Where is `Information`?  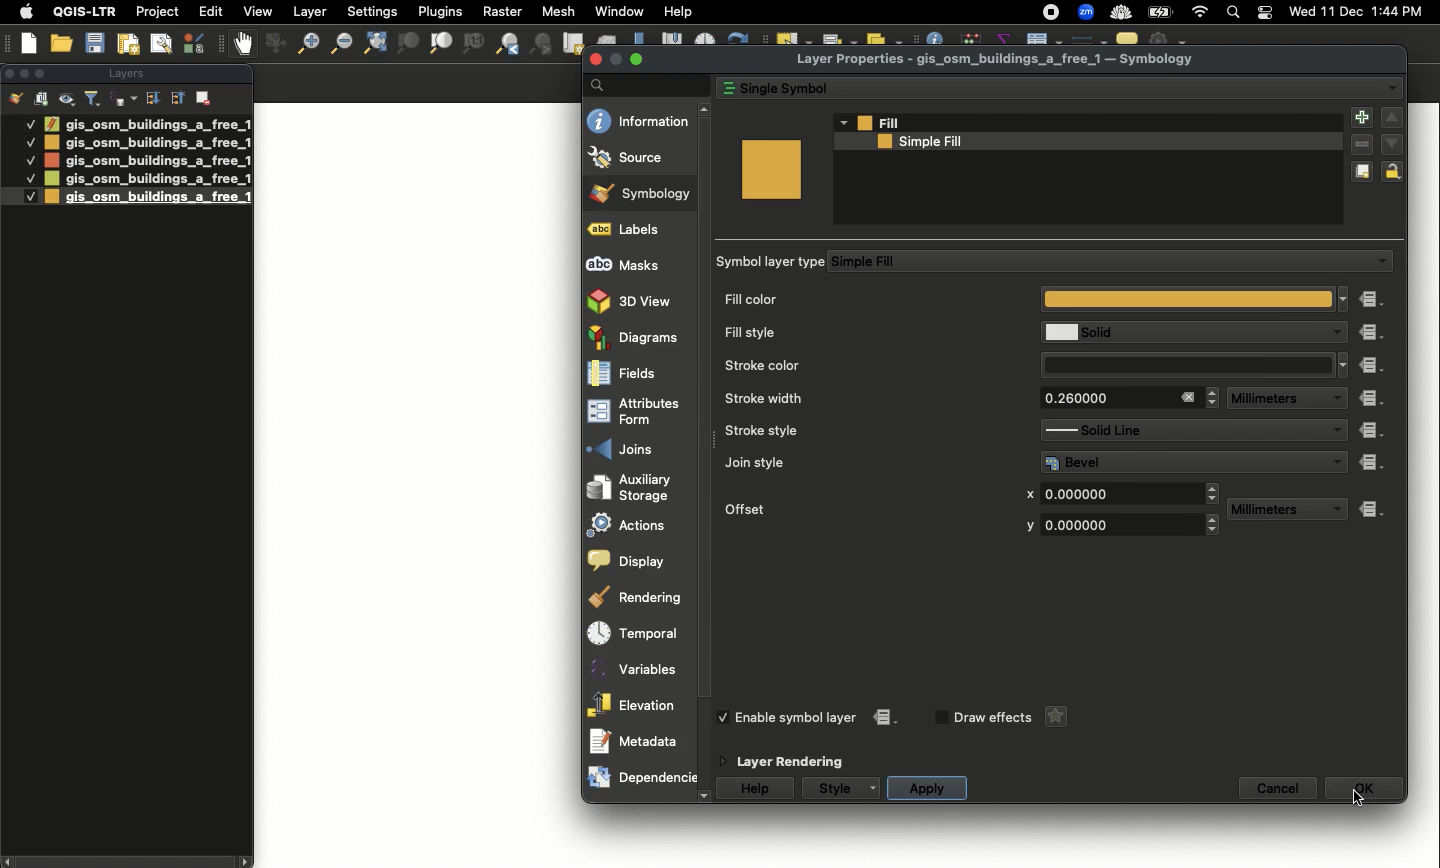 Information is located at coordinates (639, 120).